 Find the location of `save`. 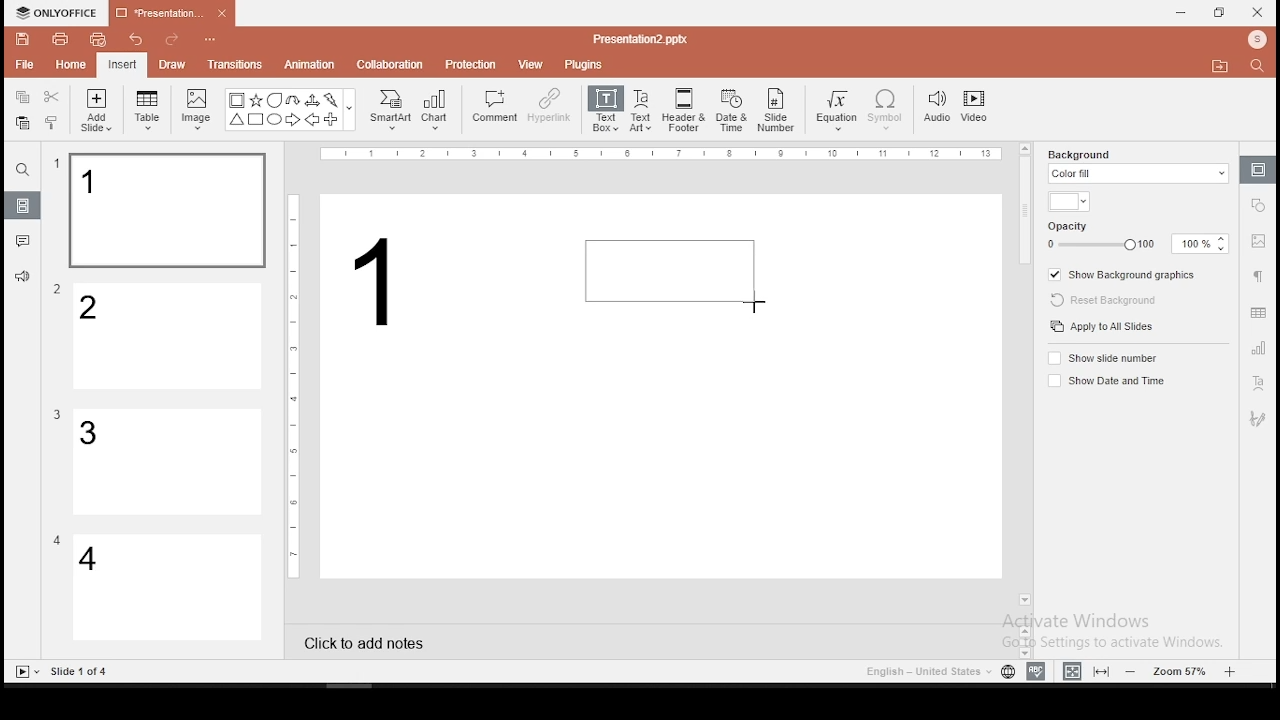

save is located at coordinates (23, 38).